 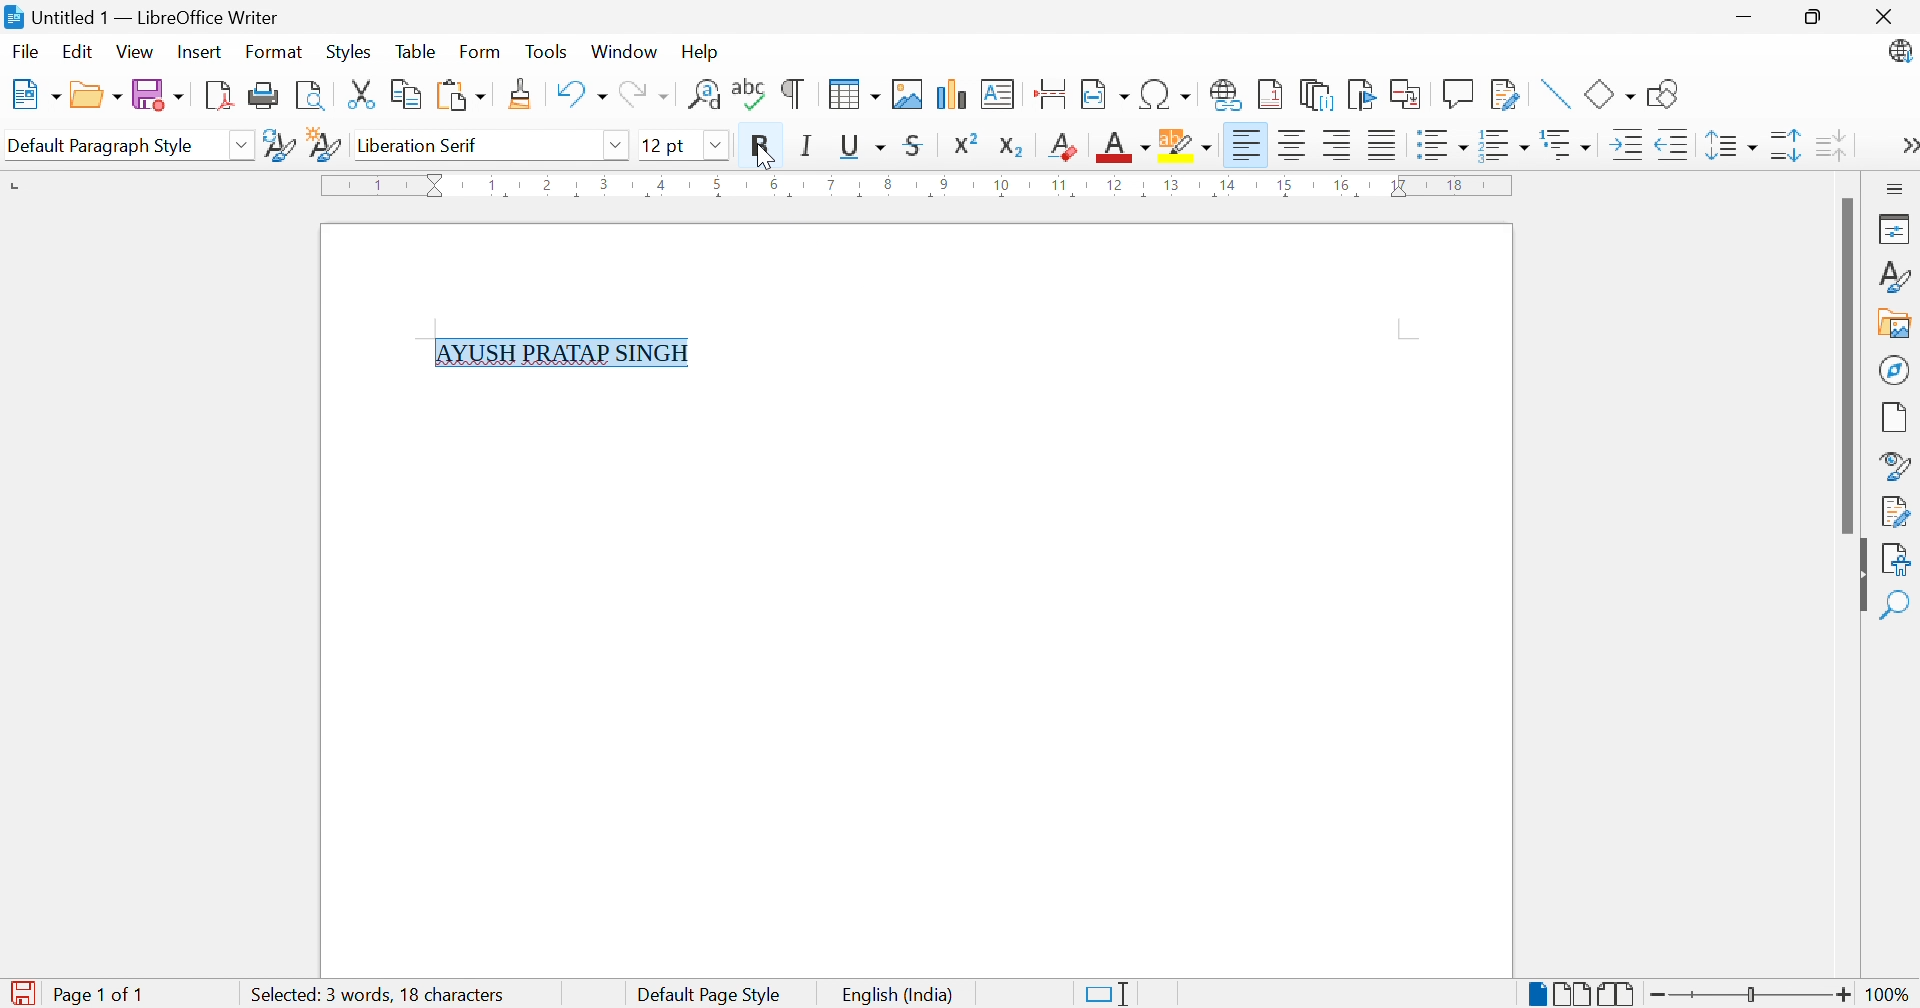 What do you see at coordinates (547, 50) in the screenshot?
I see `Tools` at bounding box center [547, 50].